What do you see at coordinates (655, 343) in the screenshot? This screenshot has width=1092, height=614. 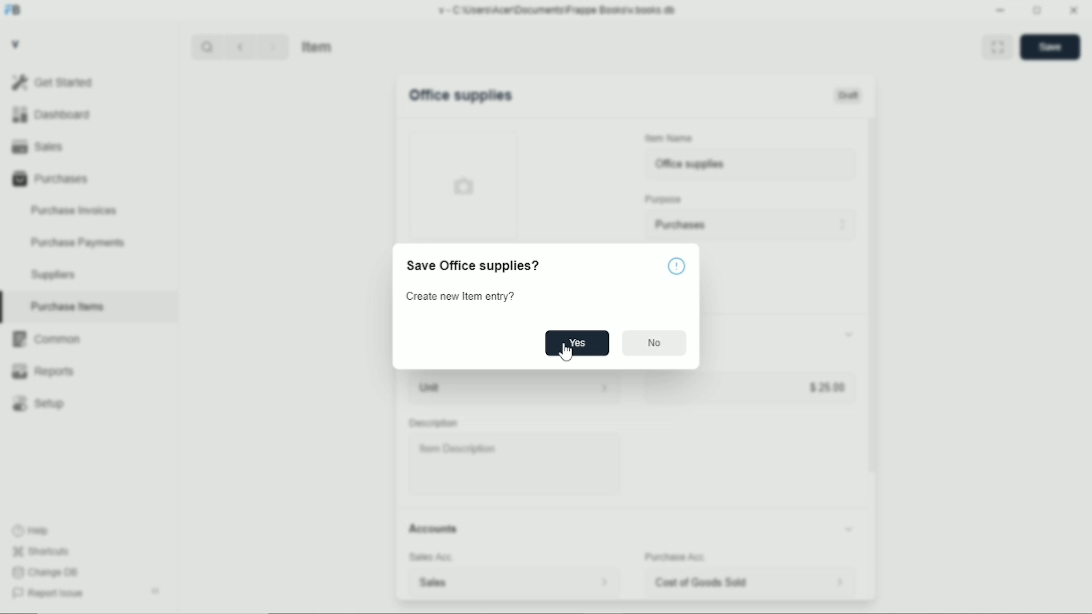 I see `no` at bounding box center [655, 343].